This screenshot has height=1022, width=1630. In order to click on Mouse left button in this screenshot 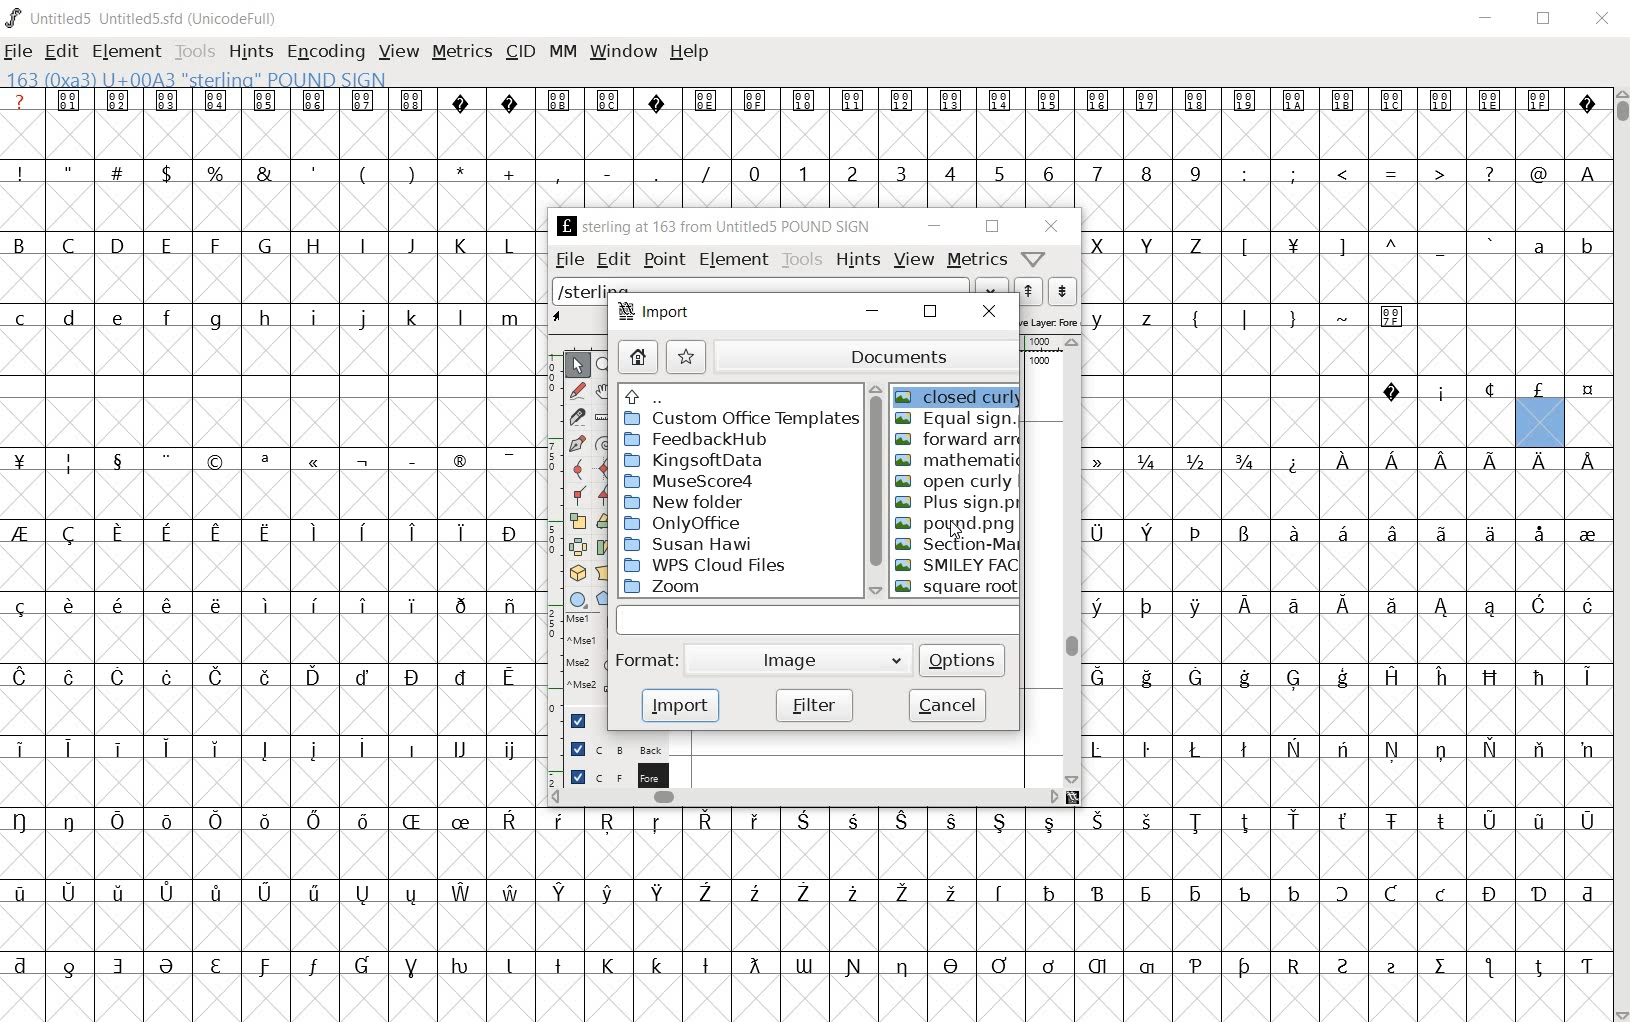, I will do `click(588, 622)`.